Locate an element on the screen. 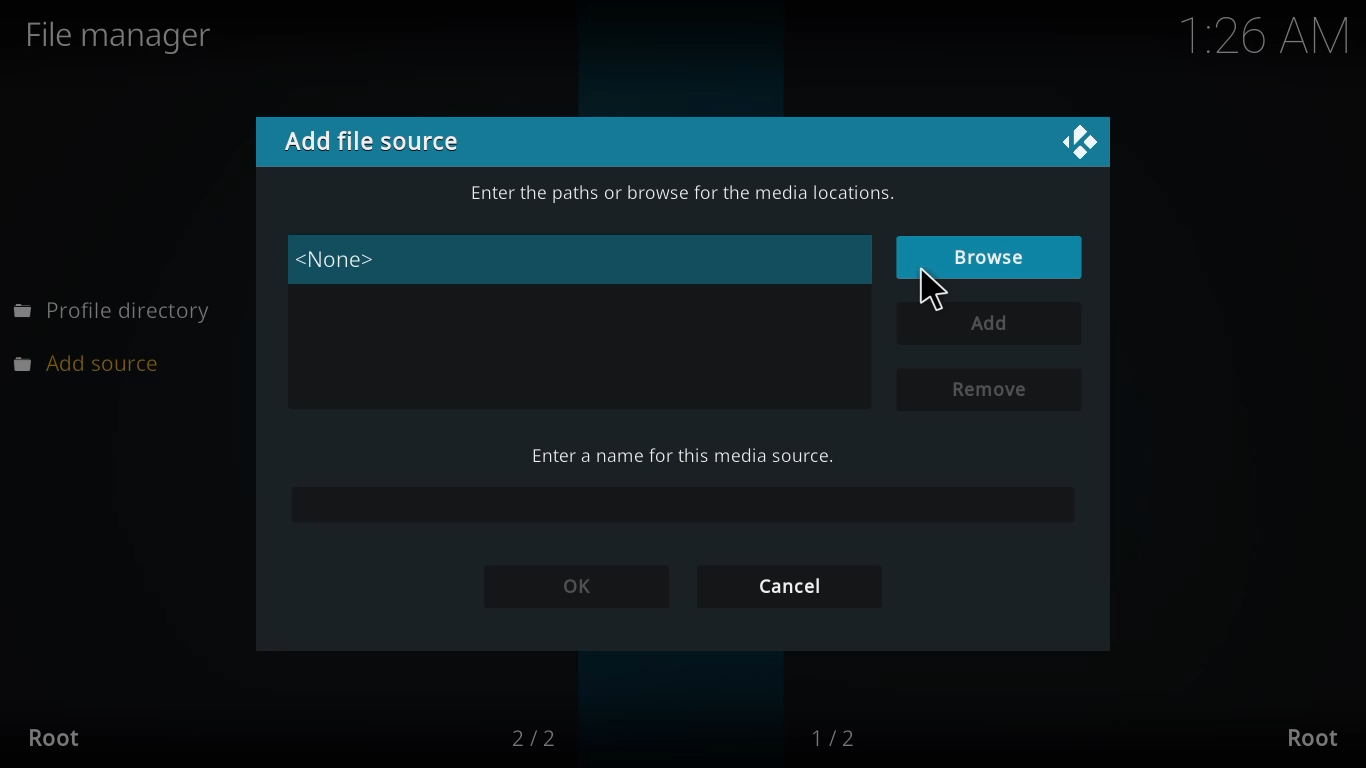 Image resolution: width=1366 pixels, height=768 pixels. add source is located at coordinates (97, 362).